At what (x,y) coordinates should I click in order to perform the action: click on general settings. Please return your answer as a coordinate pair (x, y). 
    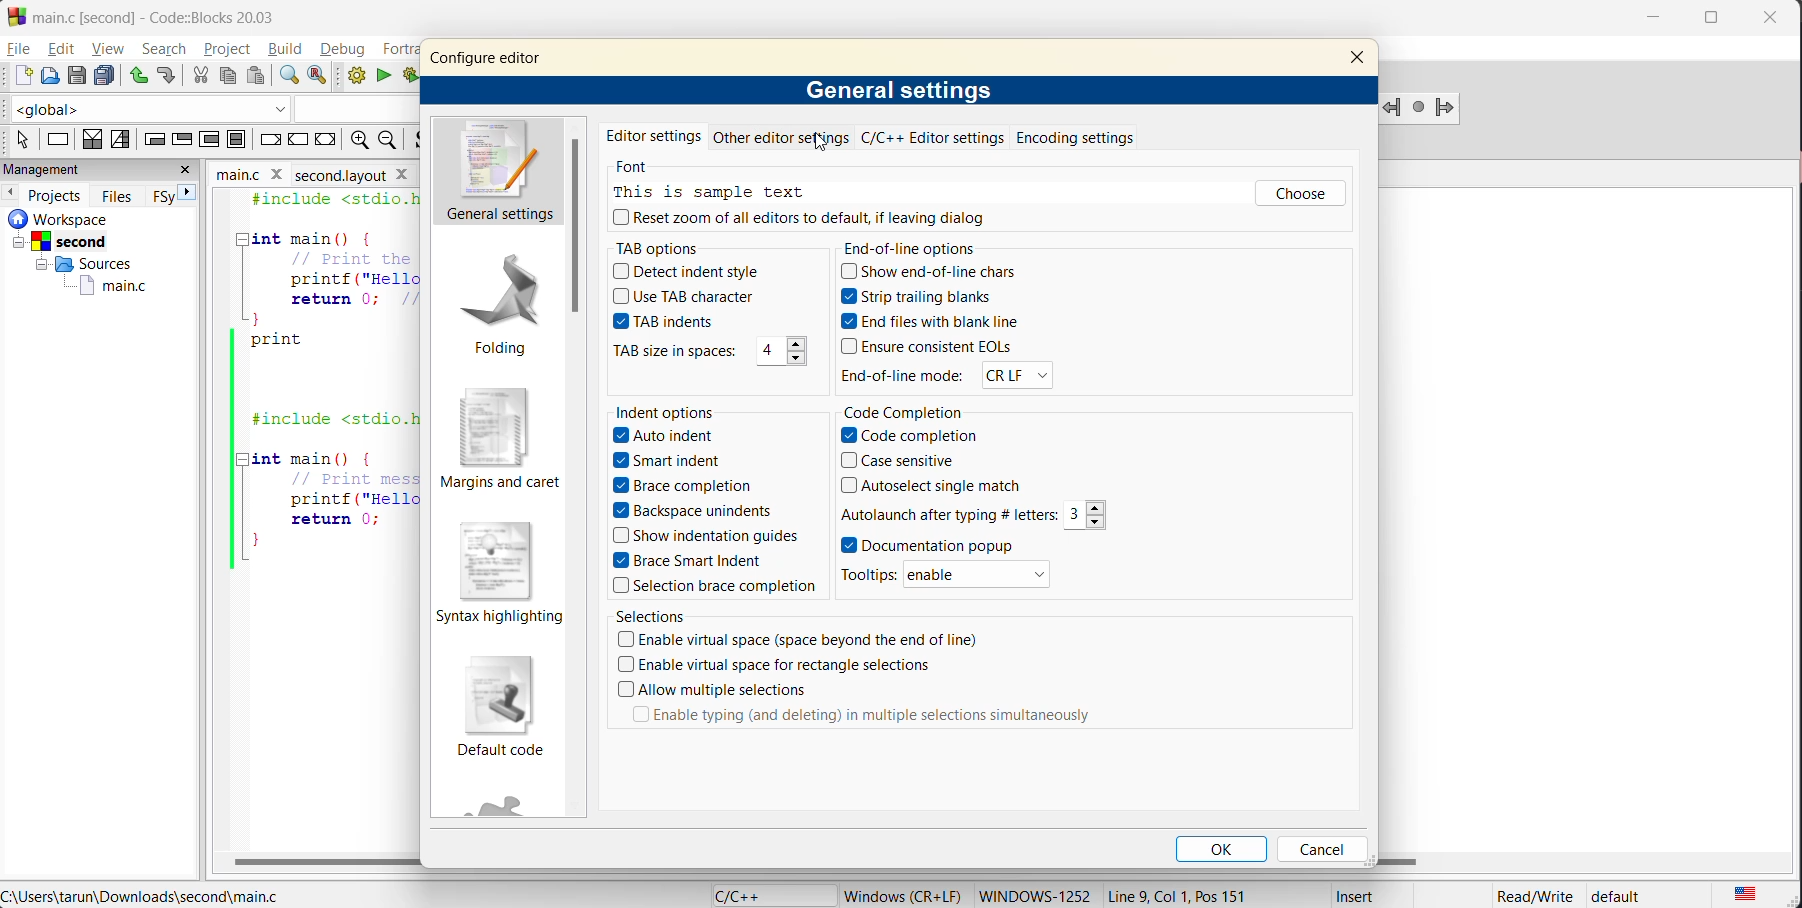
    Looking at the image, I should click on (896, 92).